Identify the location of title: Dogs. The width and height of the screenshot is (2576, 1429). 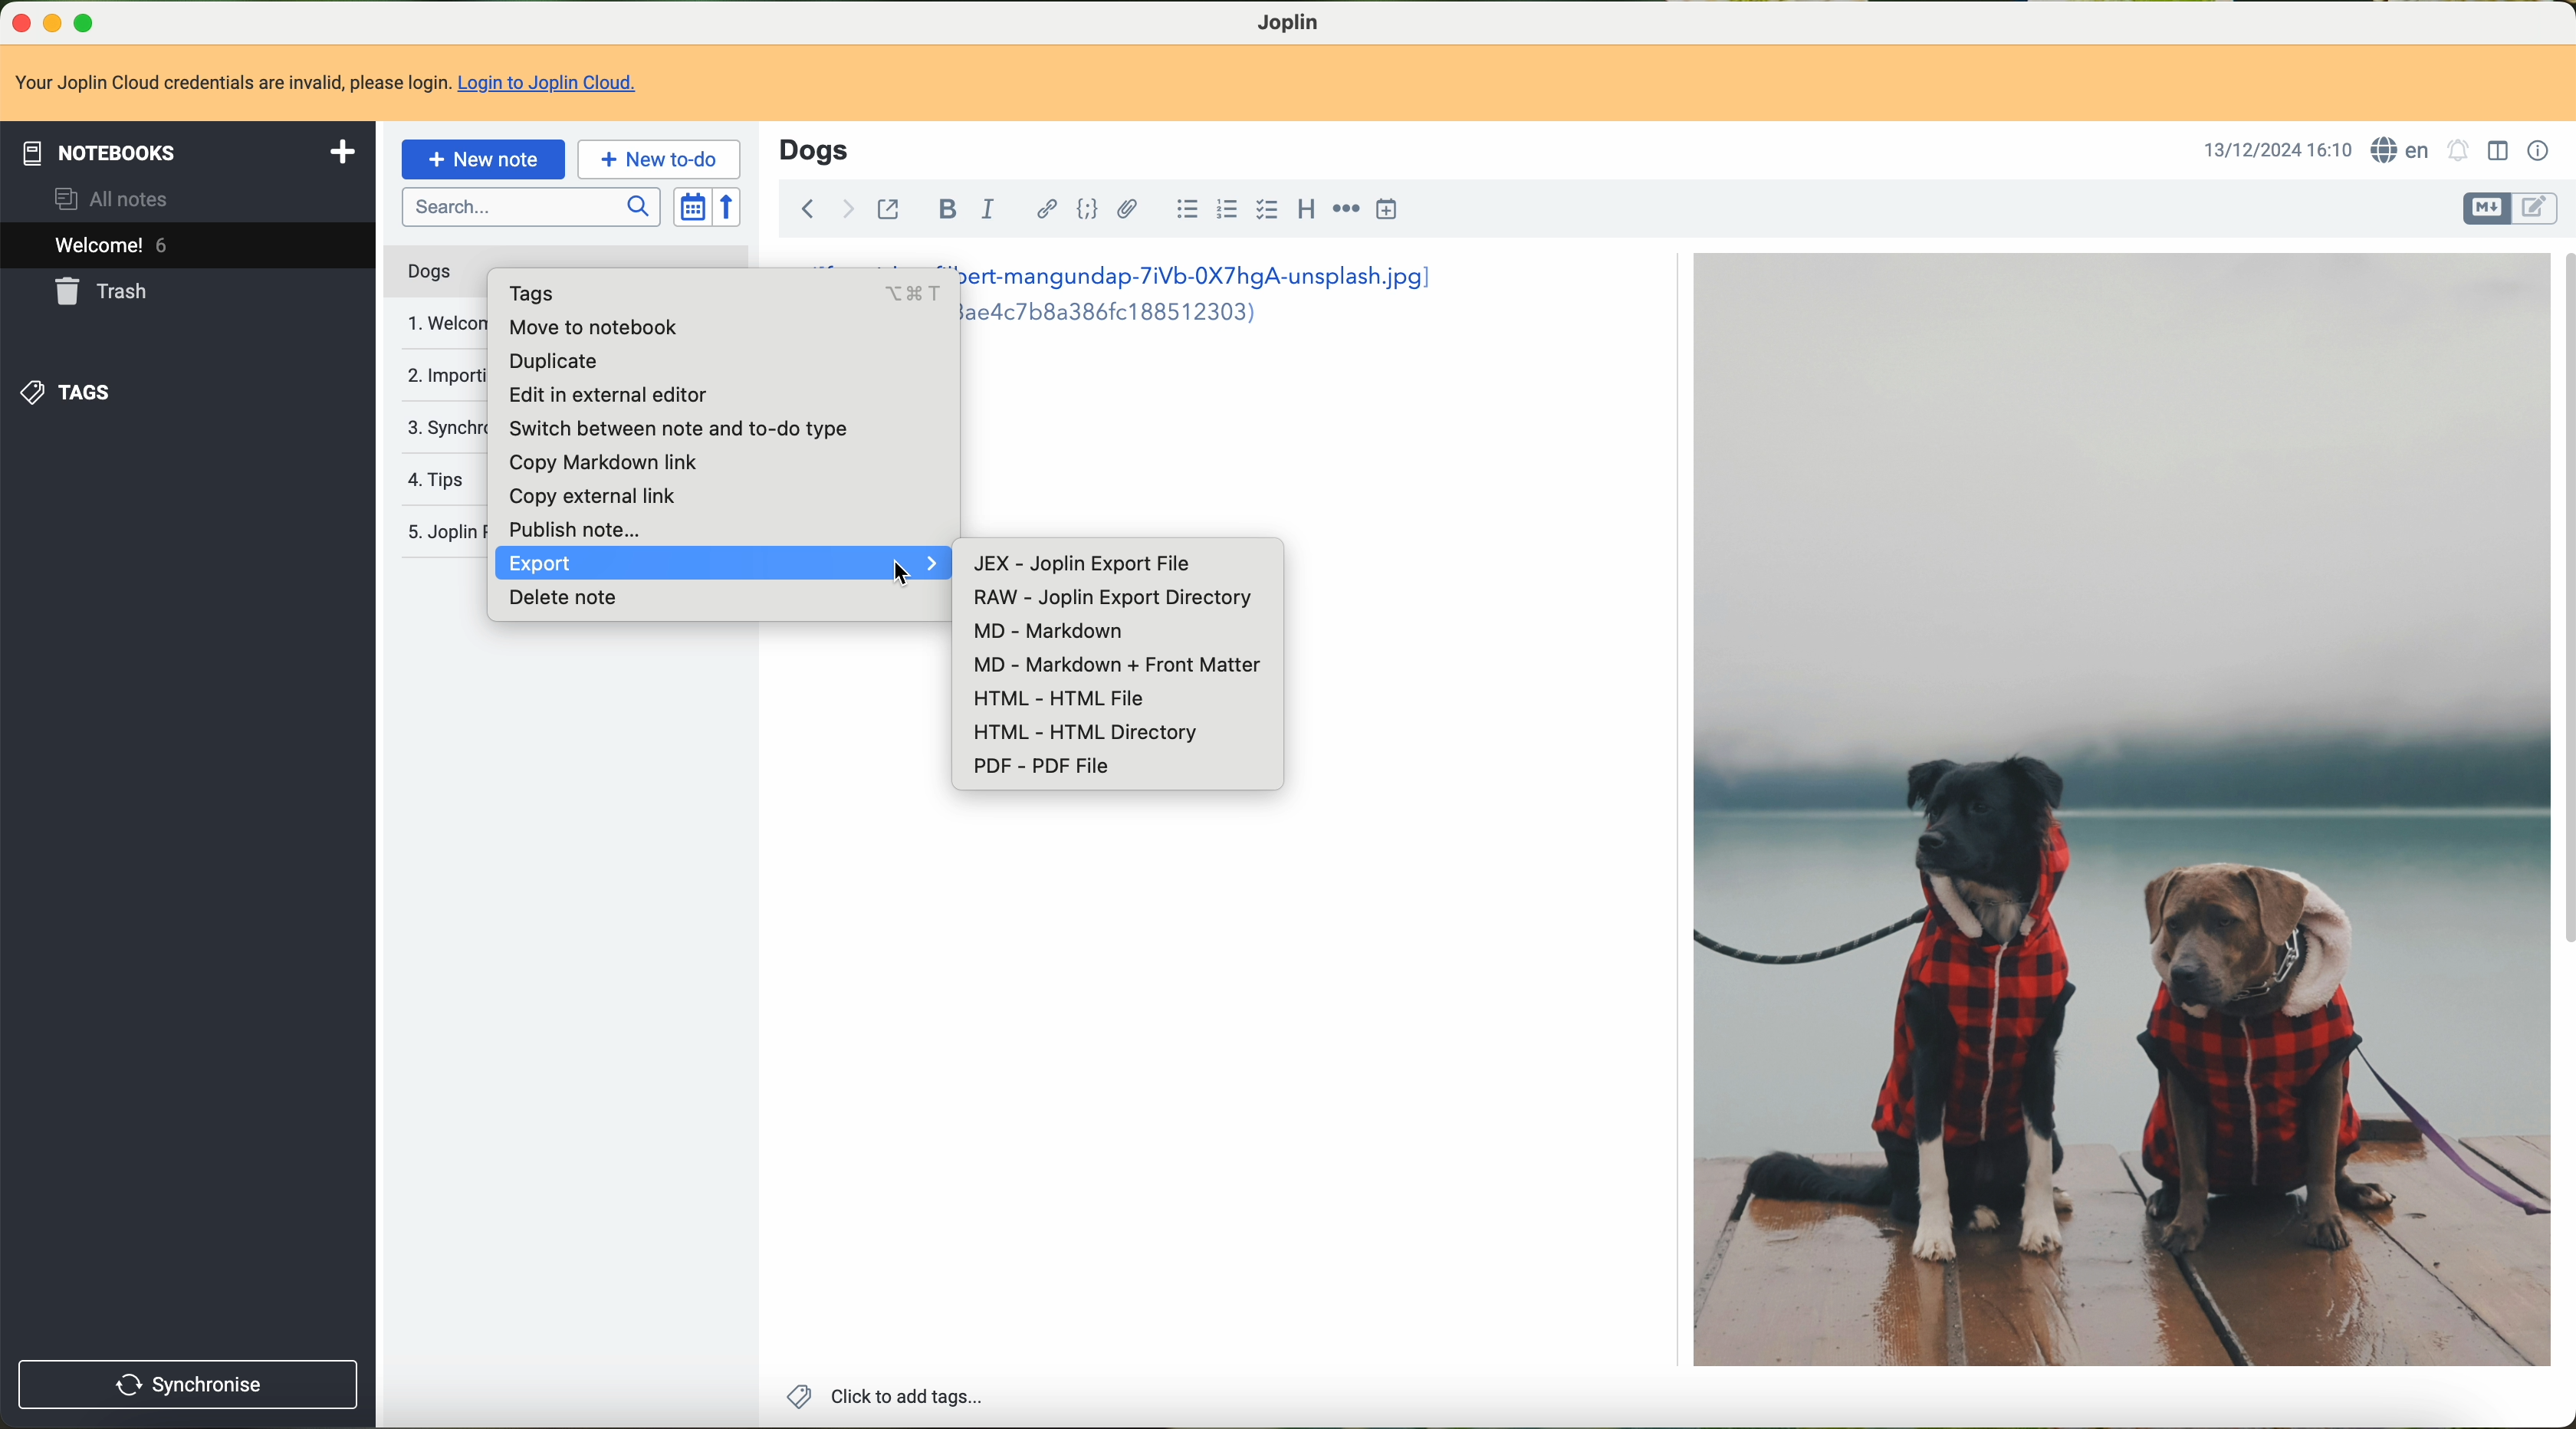
(814, 149).